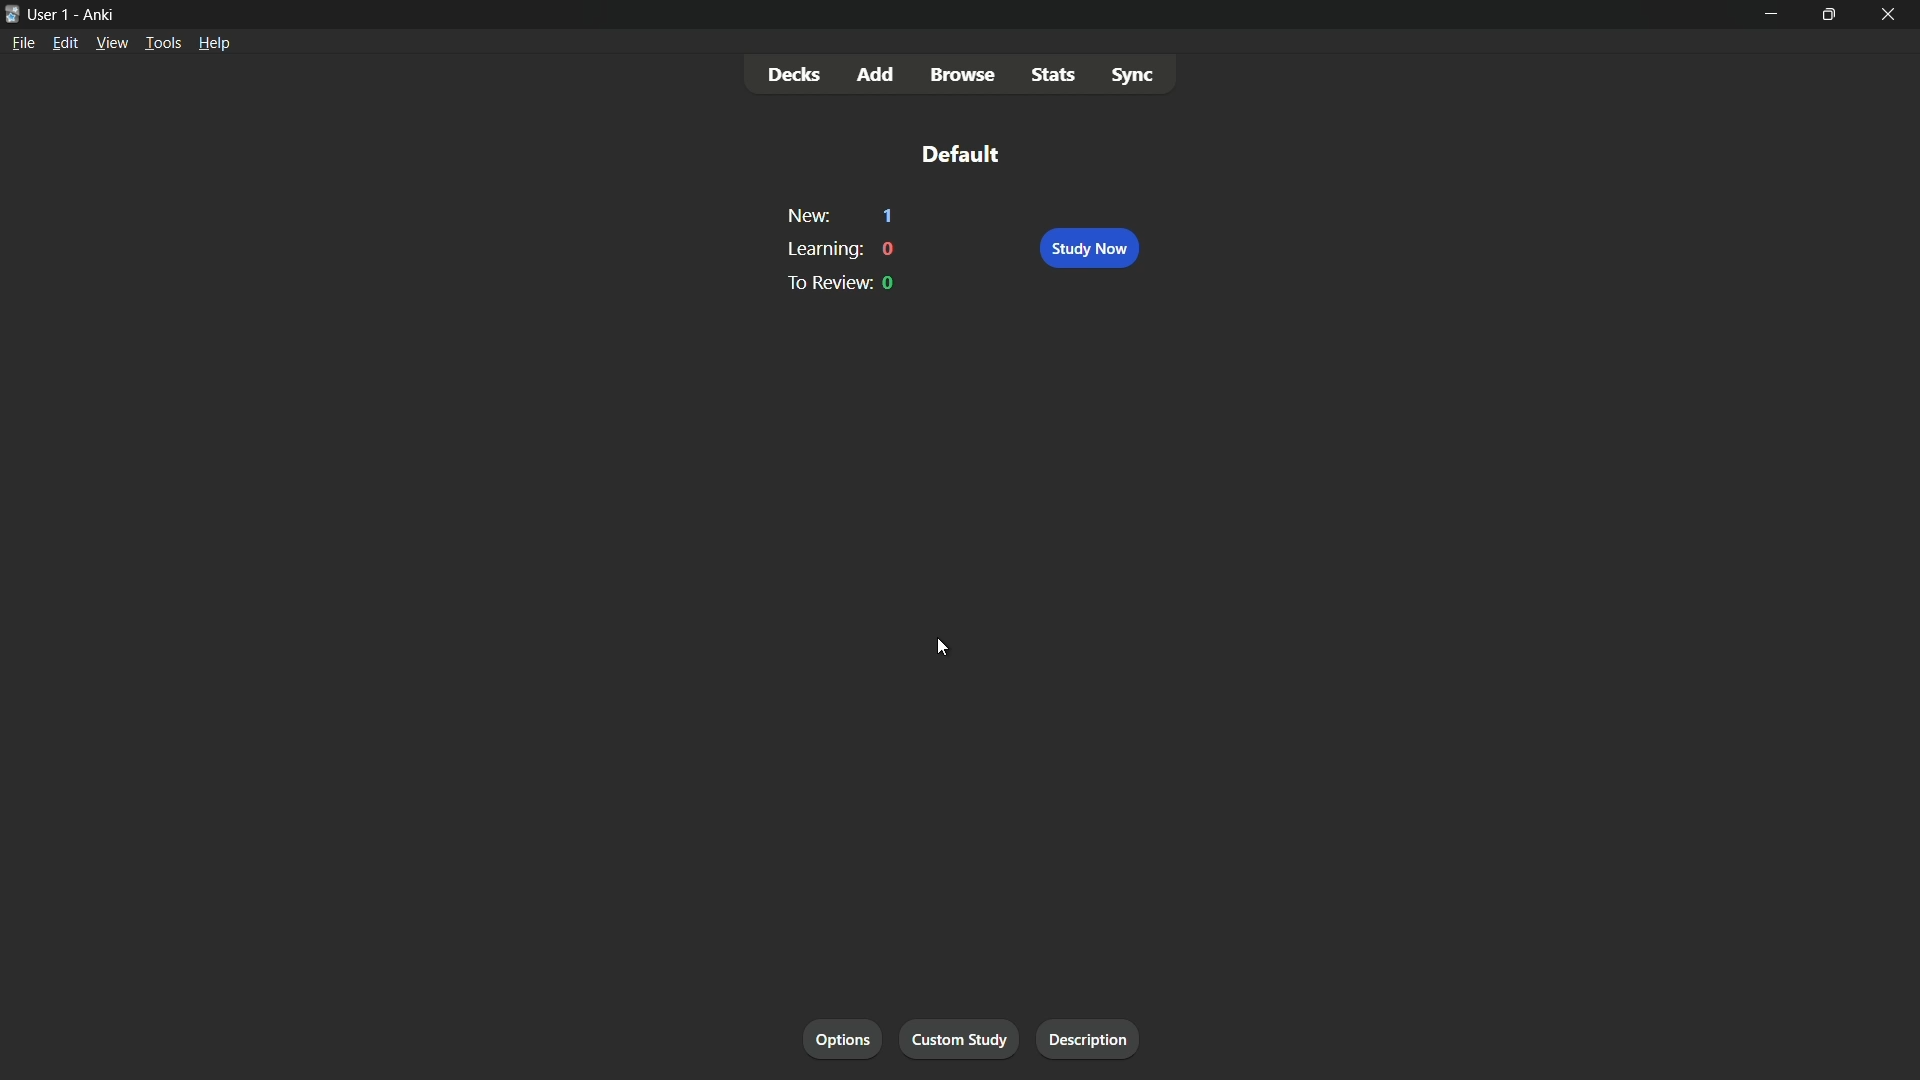 This screenshot has height=1080, width=1920. What do you see at coordinates (95, 13) in the screenshot?
I see `Ankri` at bounding box center [95, 13].